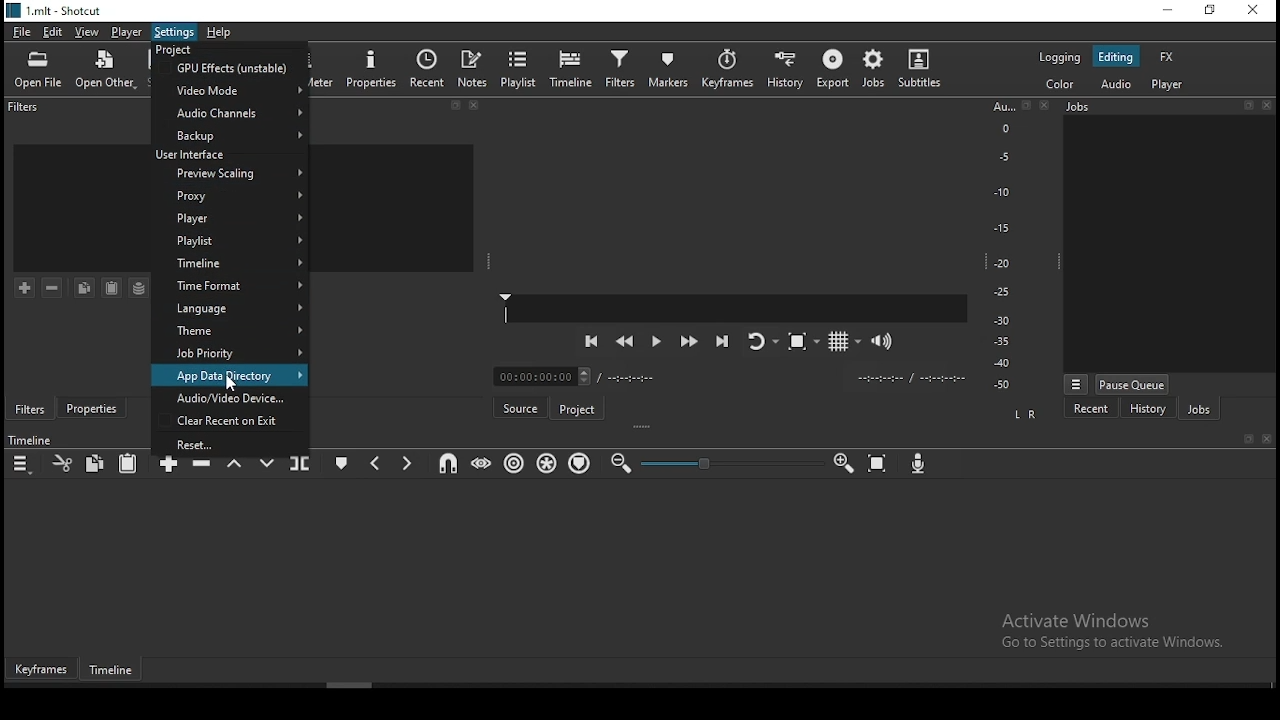 The width and height of the screenshot is (1280, 720). What do you see at coordinates (840, 340) in the screenshot?
I see `toggle grid display on the player` at bounding box center [840, 340].